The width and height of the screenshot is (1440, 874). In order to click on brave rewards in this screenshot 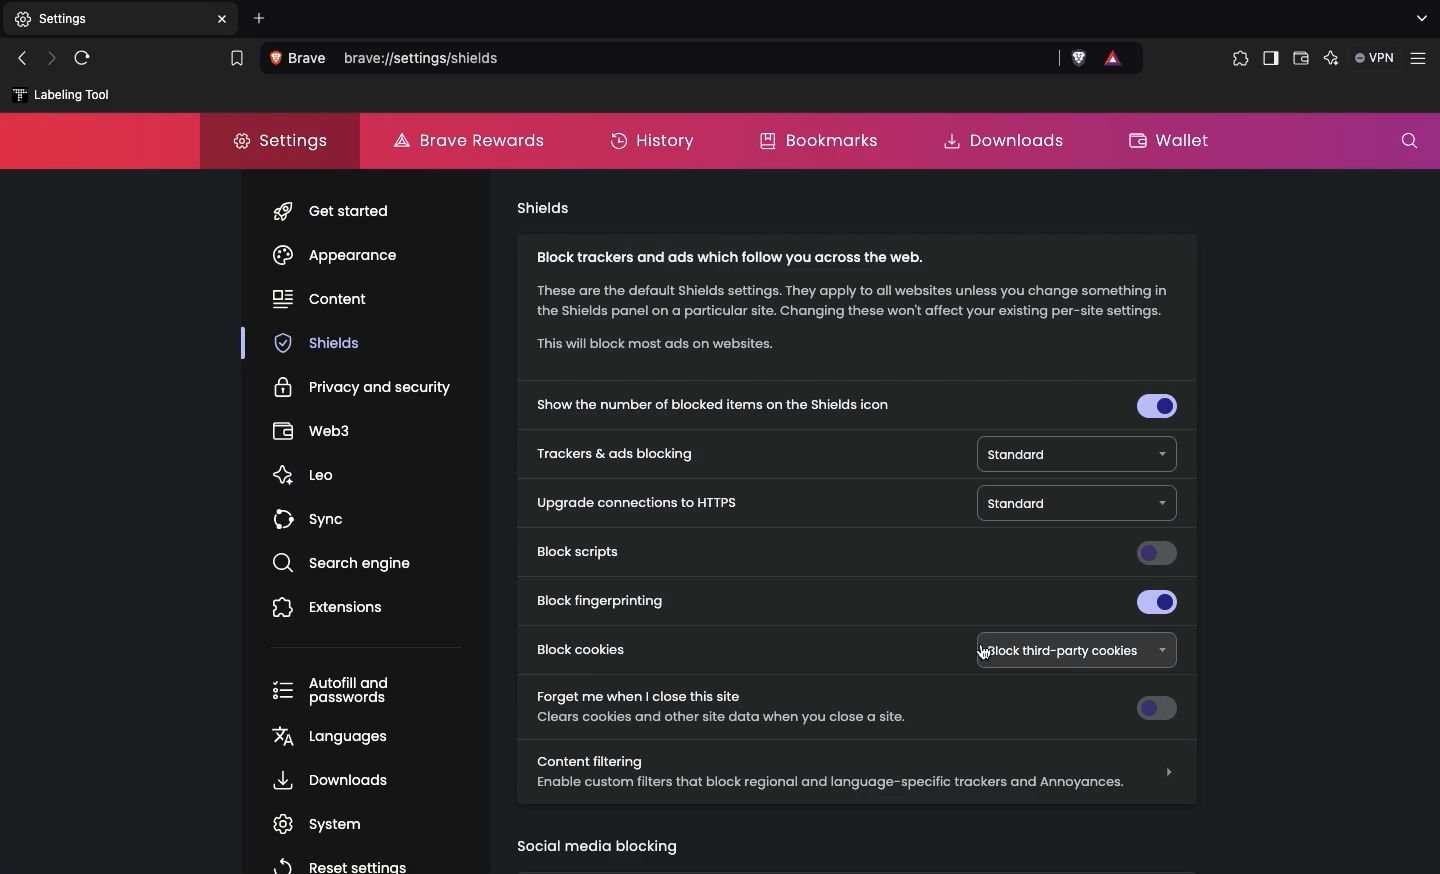, I will do `click(1110, 57)`.